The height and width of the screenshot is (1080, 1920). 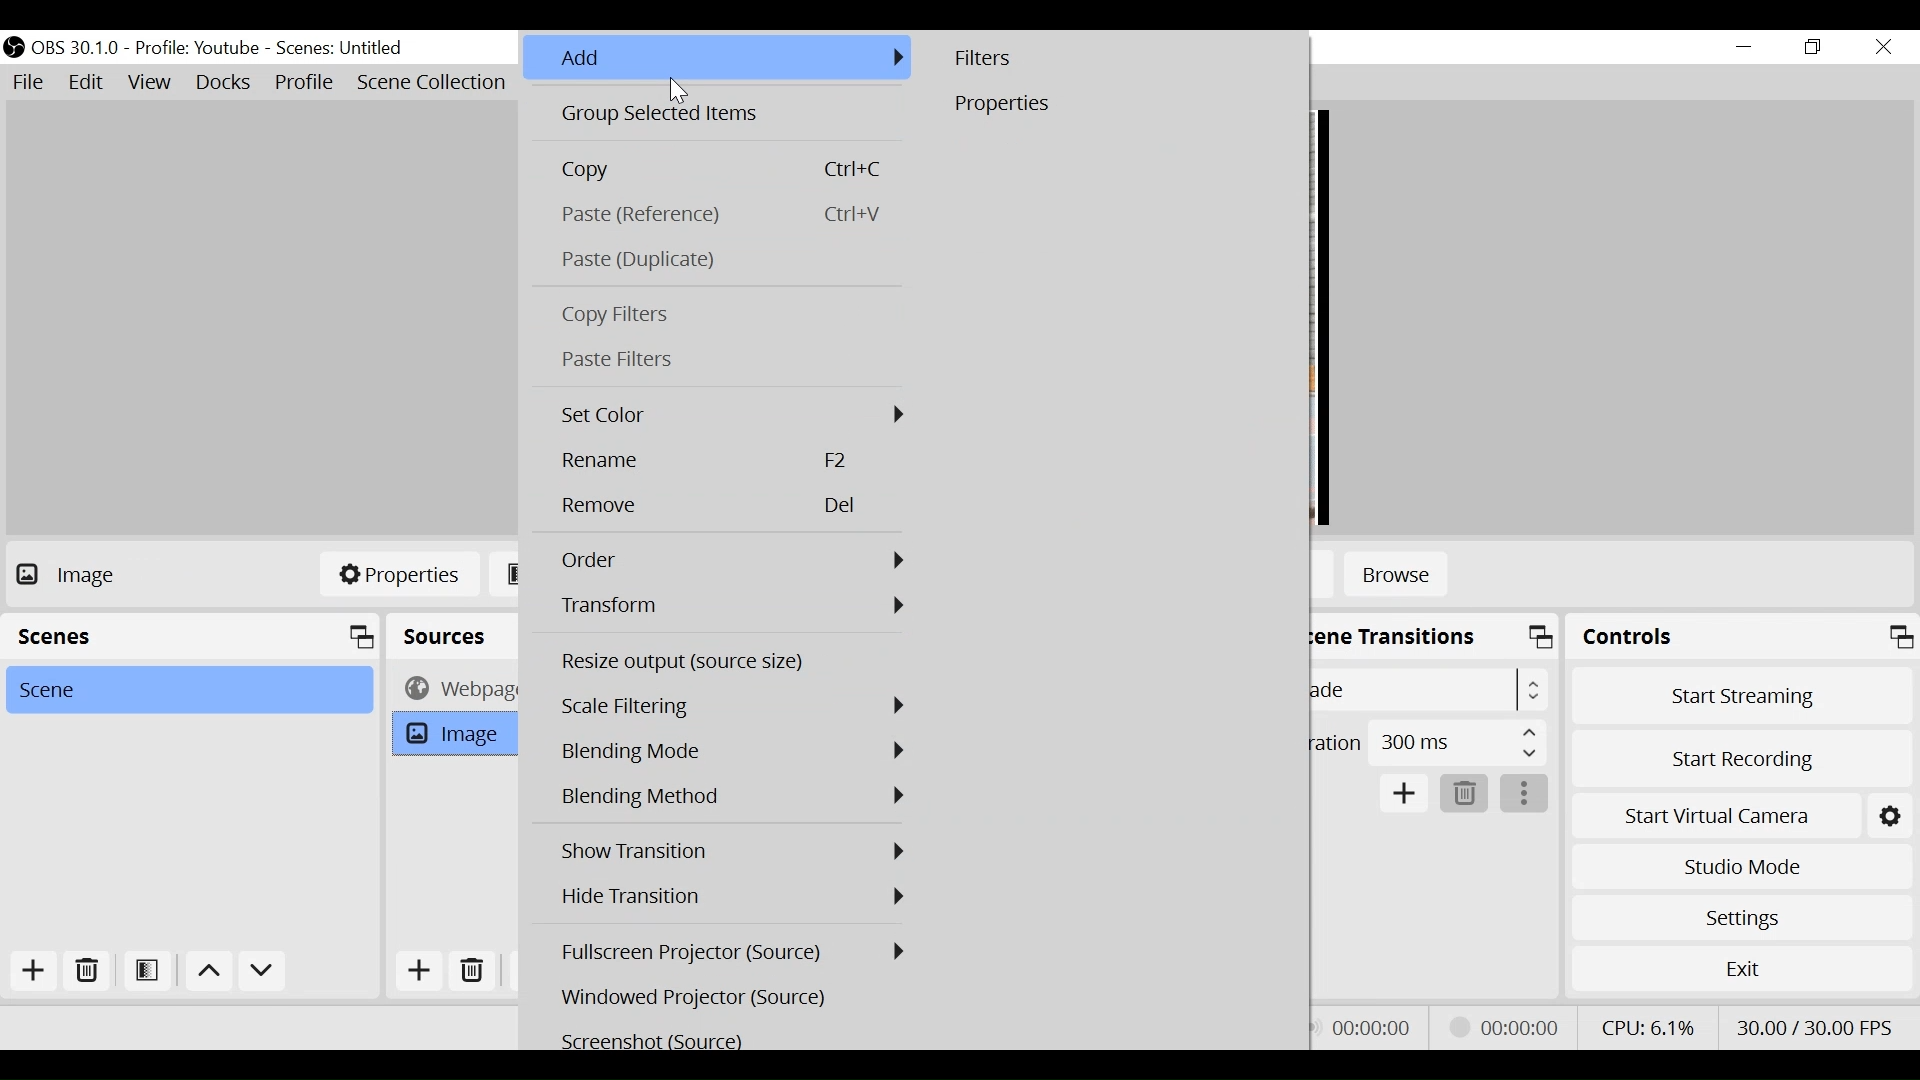 What do you see at coordinates (1743, 47) in the screenshot?
I see `minimize` at bounding box center [1743, 47].